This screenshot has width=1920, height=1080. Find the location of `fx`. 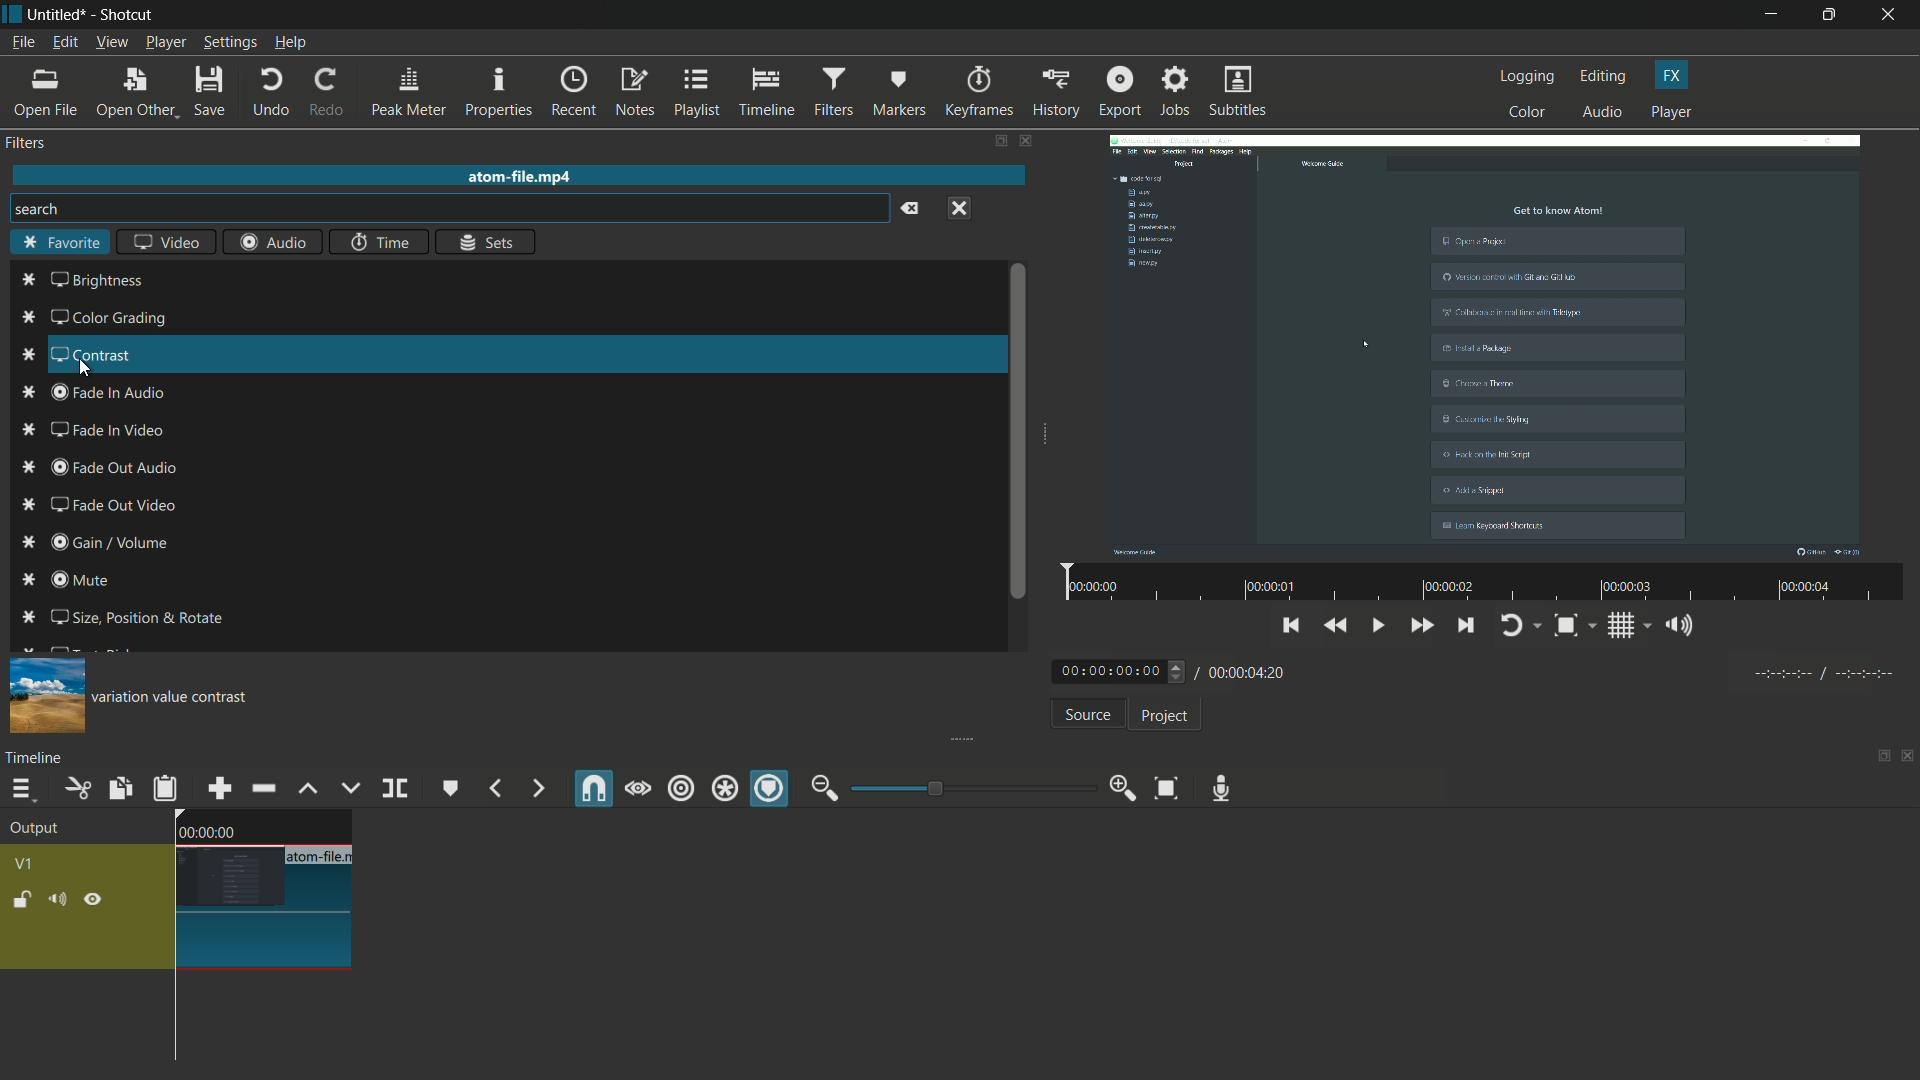

fx is located at coordinates (1672, 75).